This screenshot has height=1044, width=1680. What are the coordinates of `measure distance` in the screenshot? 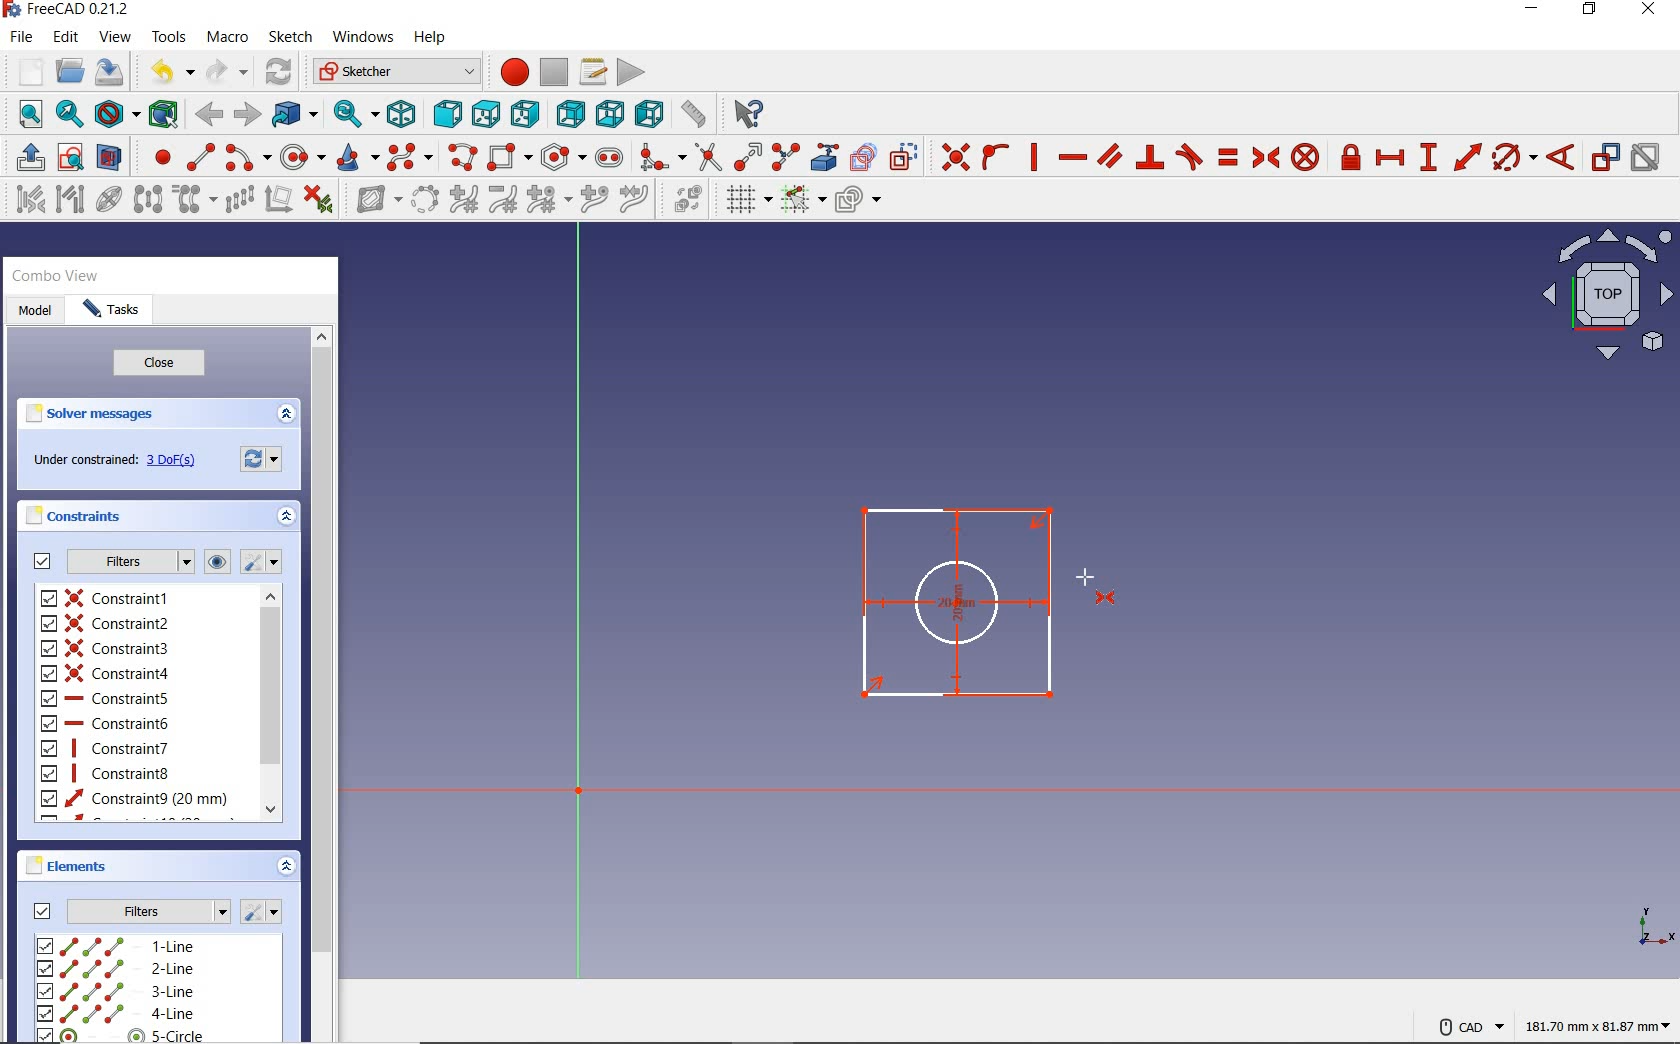 It's located at (695, 113).